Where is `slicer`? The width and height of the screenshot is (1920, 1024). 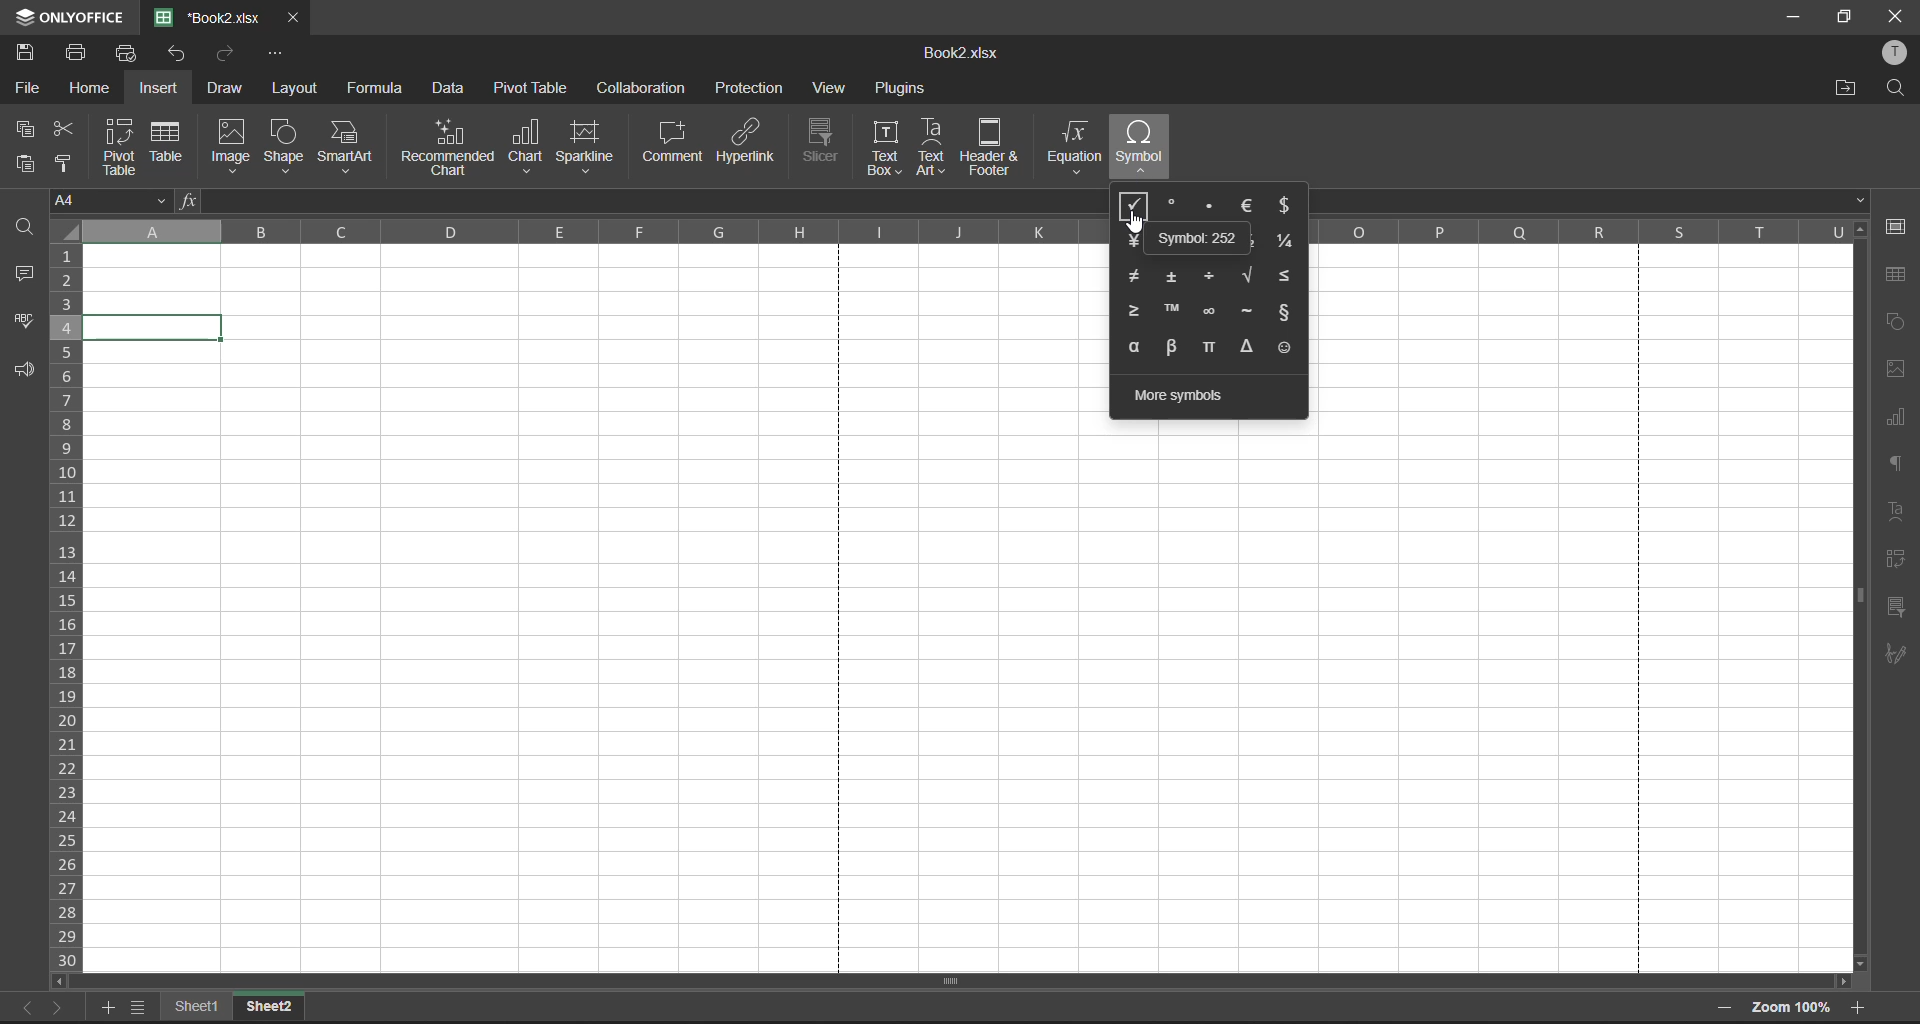
slicer is located at coordinates (822, 143).